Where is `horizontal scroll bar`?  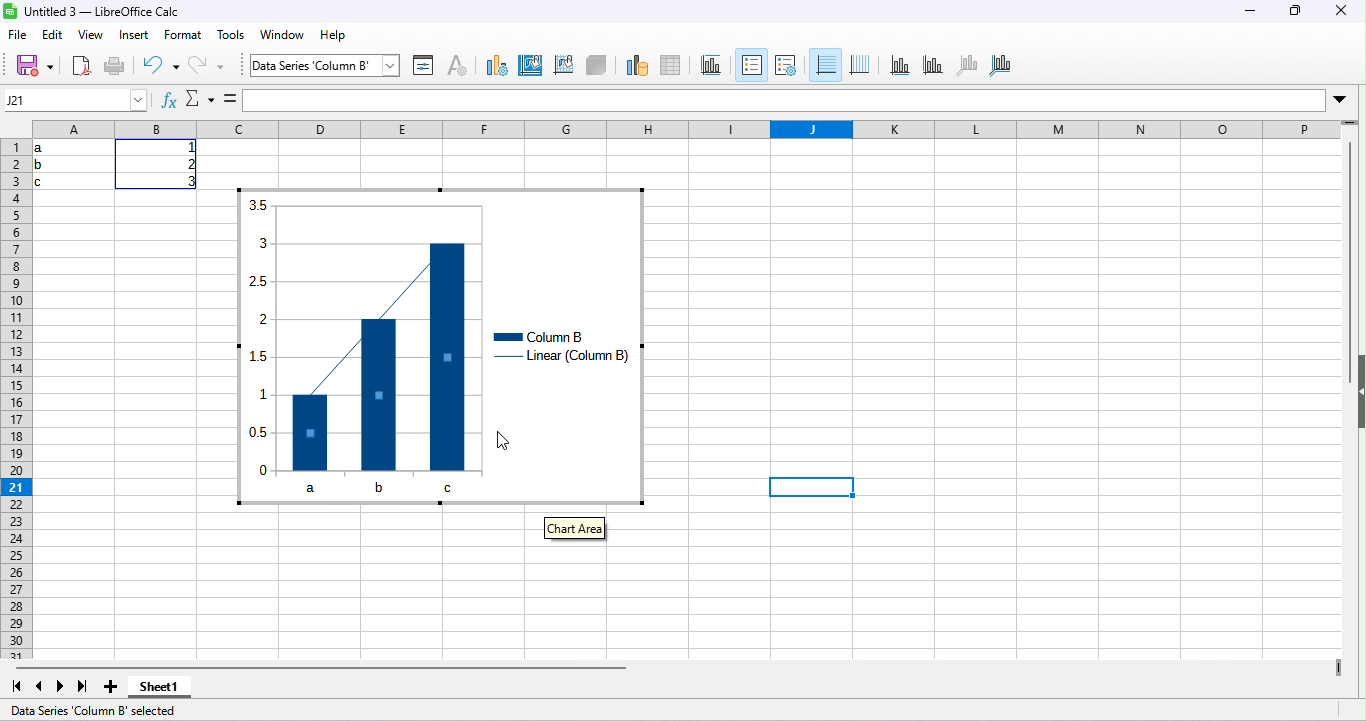
horizontal scroll bar is located at coordinates (329, 668).